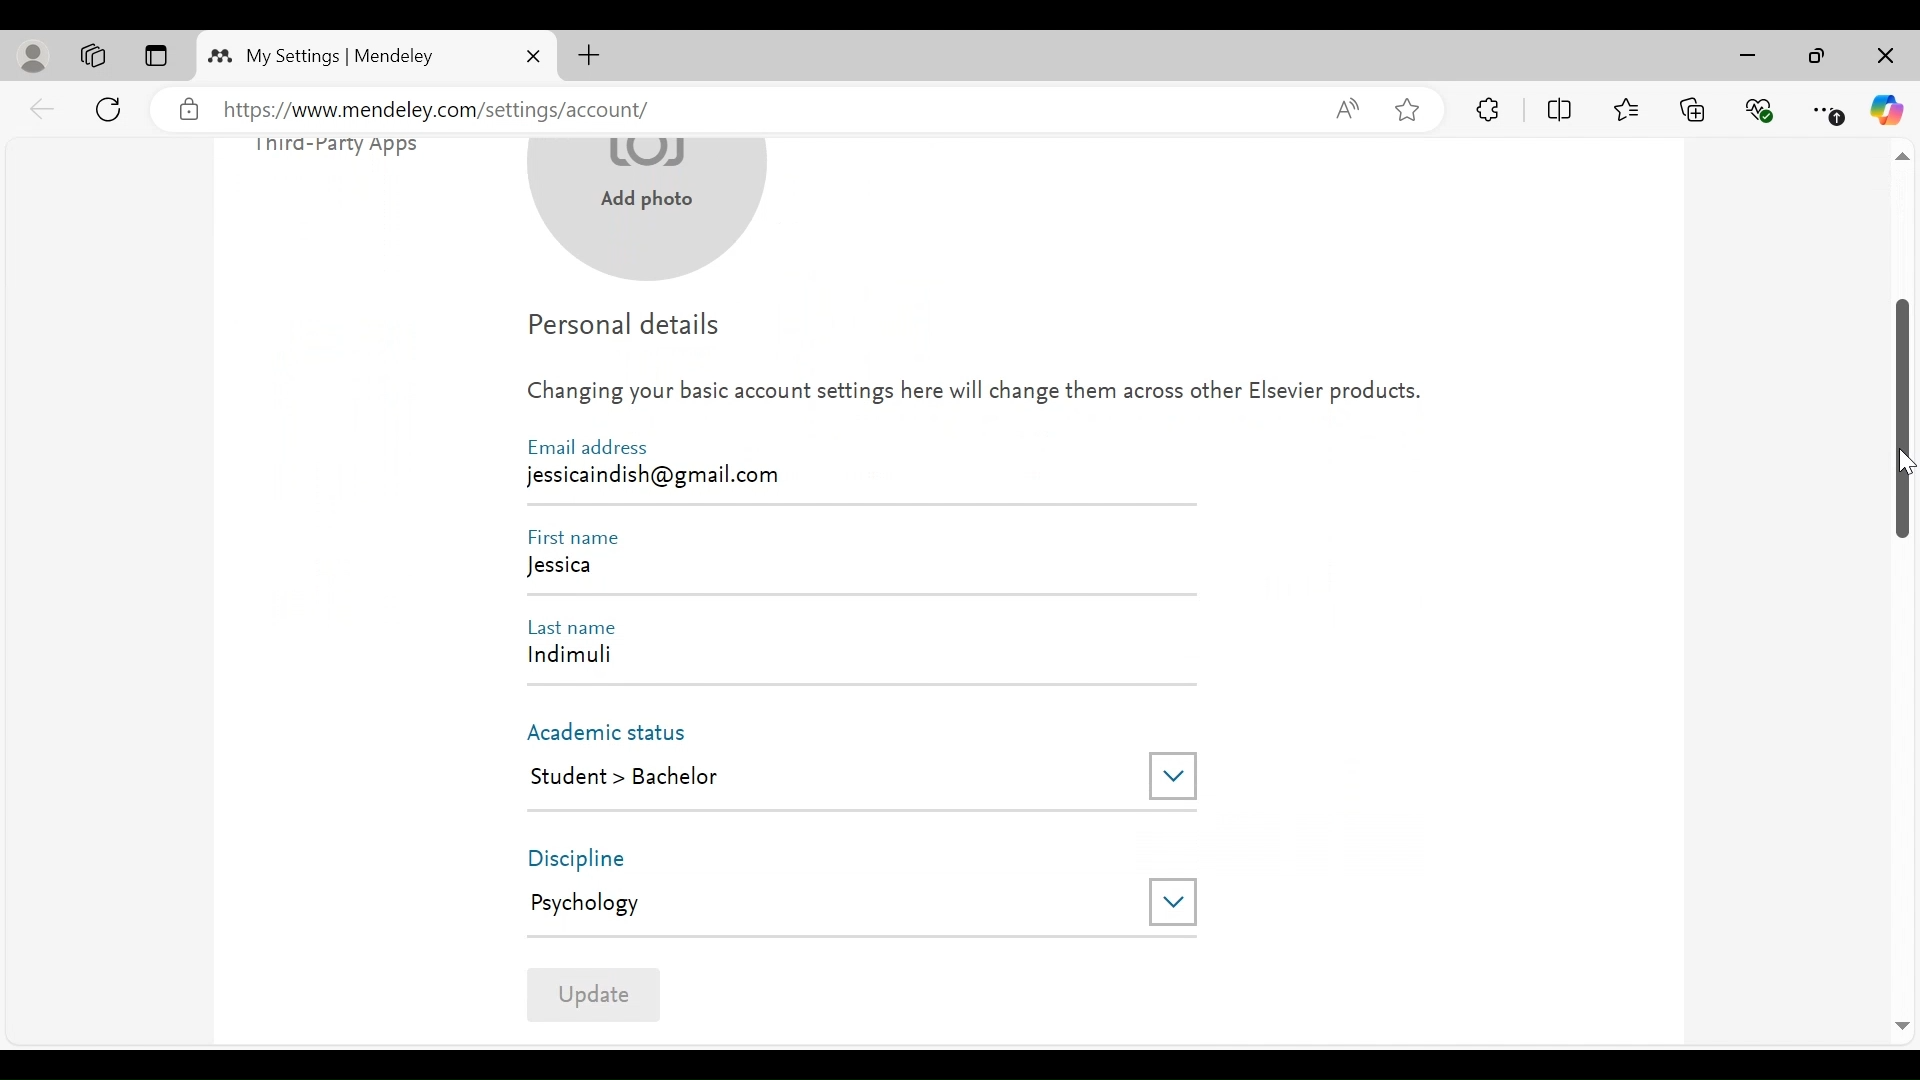 The image size is (1920, 1080). What do you see at coordinates (580, 537) in the screenshot?
I see `First Name` at bounding box center [580, 537].